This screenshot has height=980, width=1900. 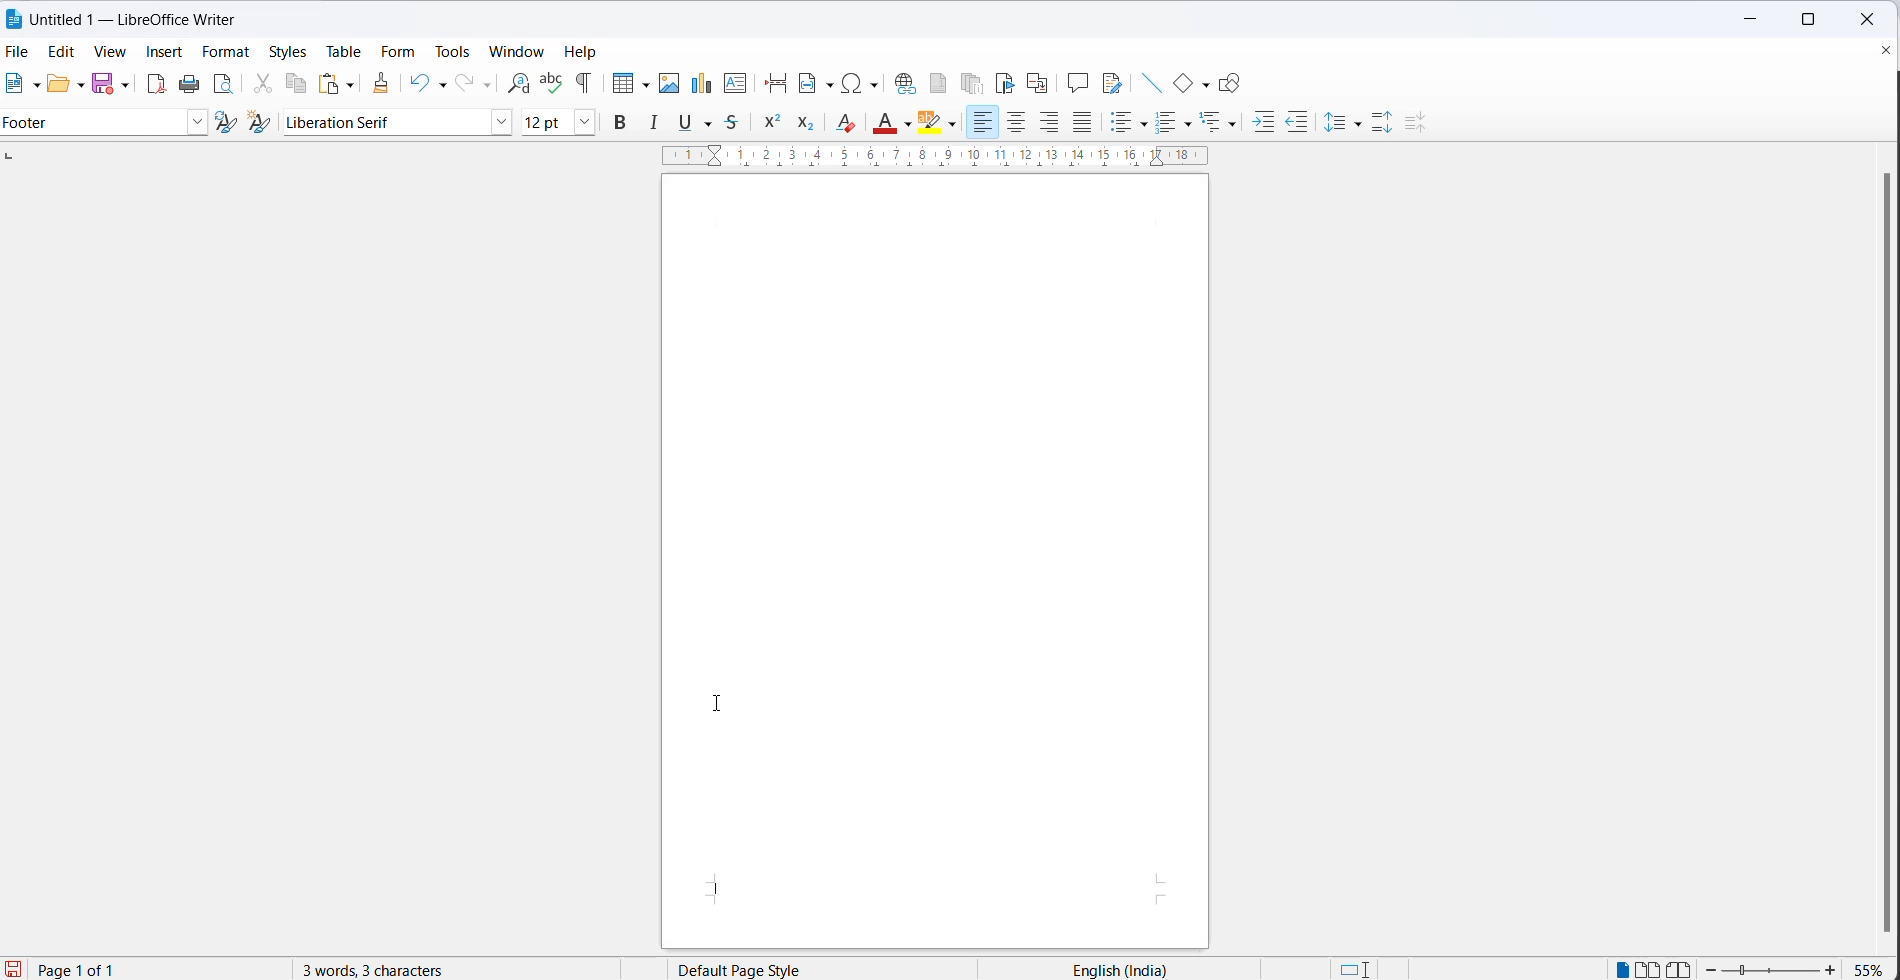 What do you see at coordinates (885, 126) in the screenshot?
I see `font color` at bounding box center [885, 126].